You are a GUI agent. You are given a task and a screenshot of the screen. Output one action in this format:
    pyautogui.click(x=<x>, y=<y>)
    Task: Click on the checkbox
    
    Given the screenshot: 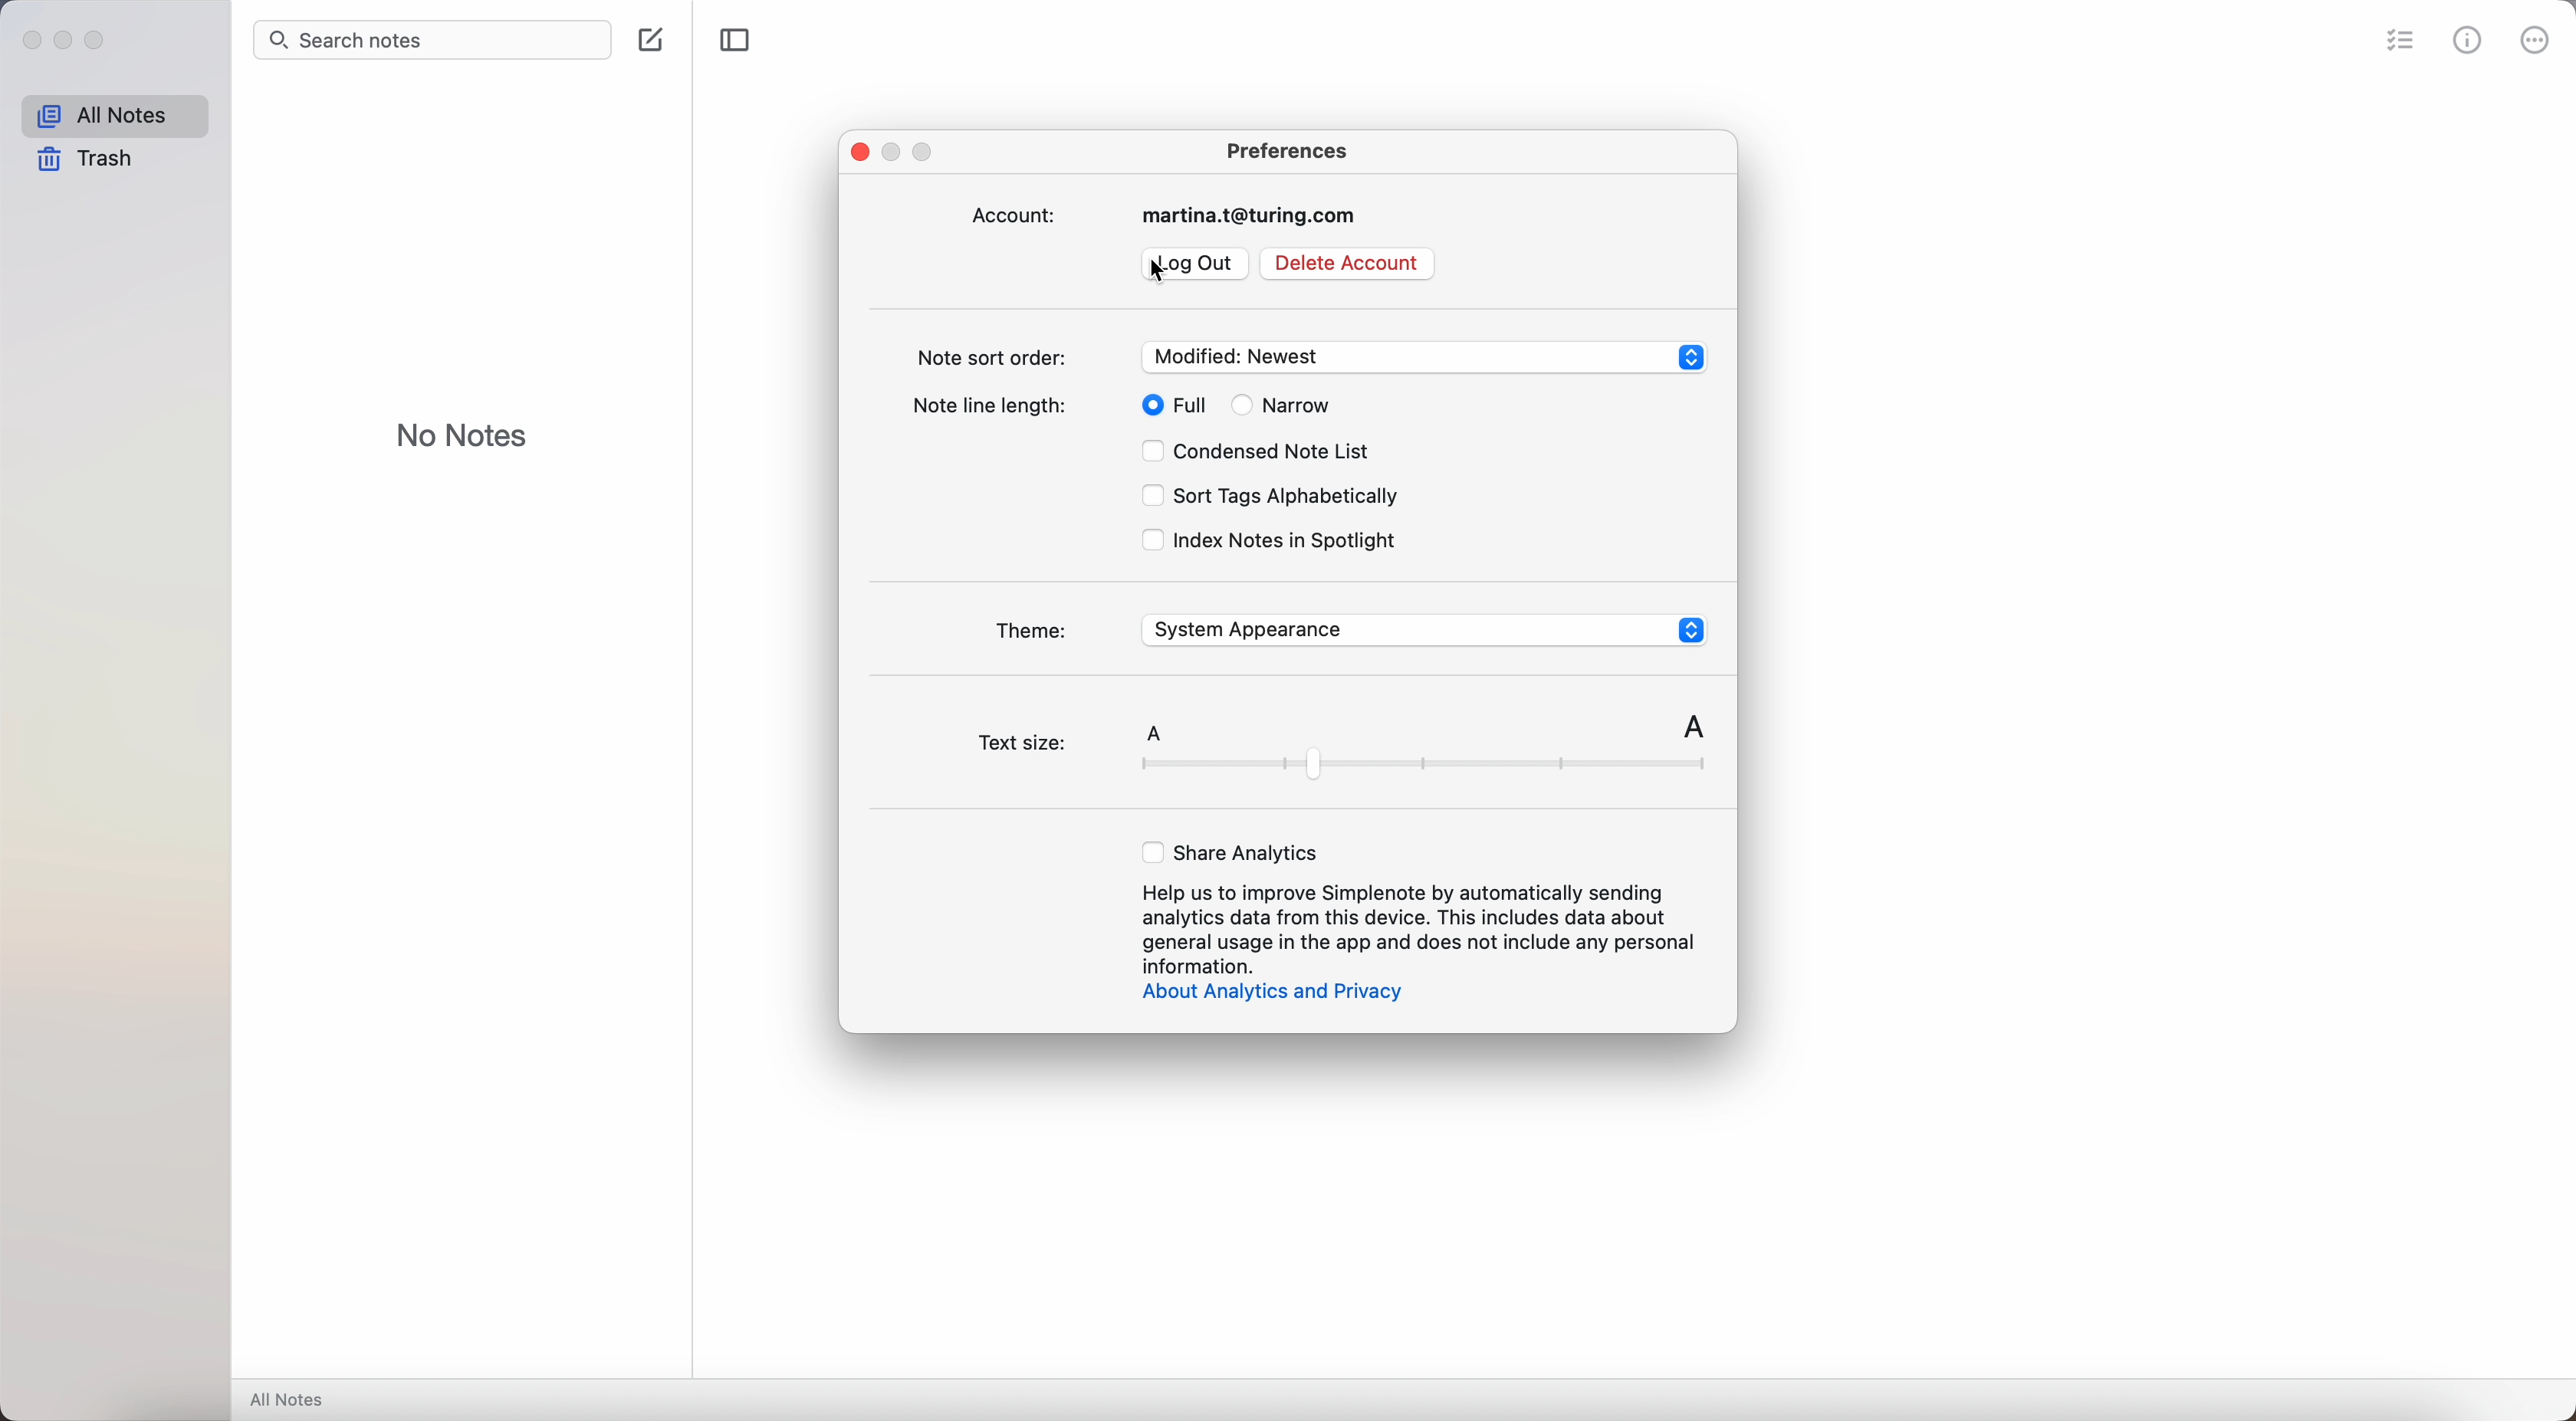 What is the action you would take?
    pyautogui.click(x=1142, y=543)
    